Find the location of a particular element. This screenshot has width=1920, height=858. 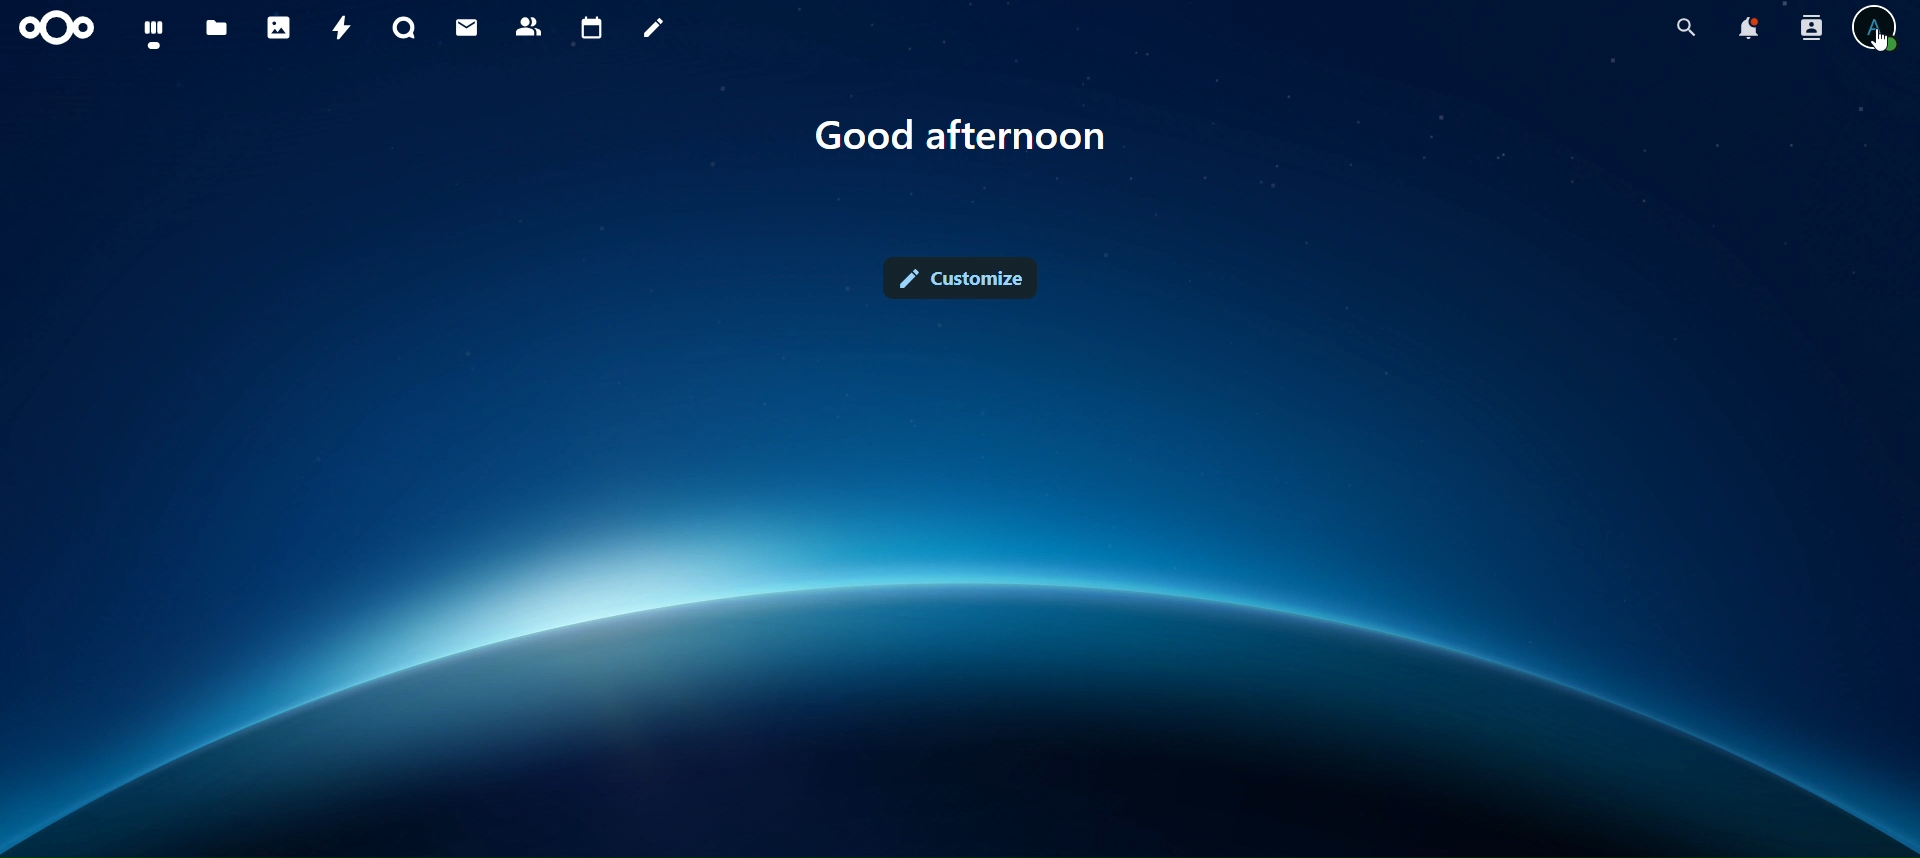

notifications is located at coordinates (1750, 27).